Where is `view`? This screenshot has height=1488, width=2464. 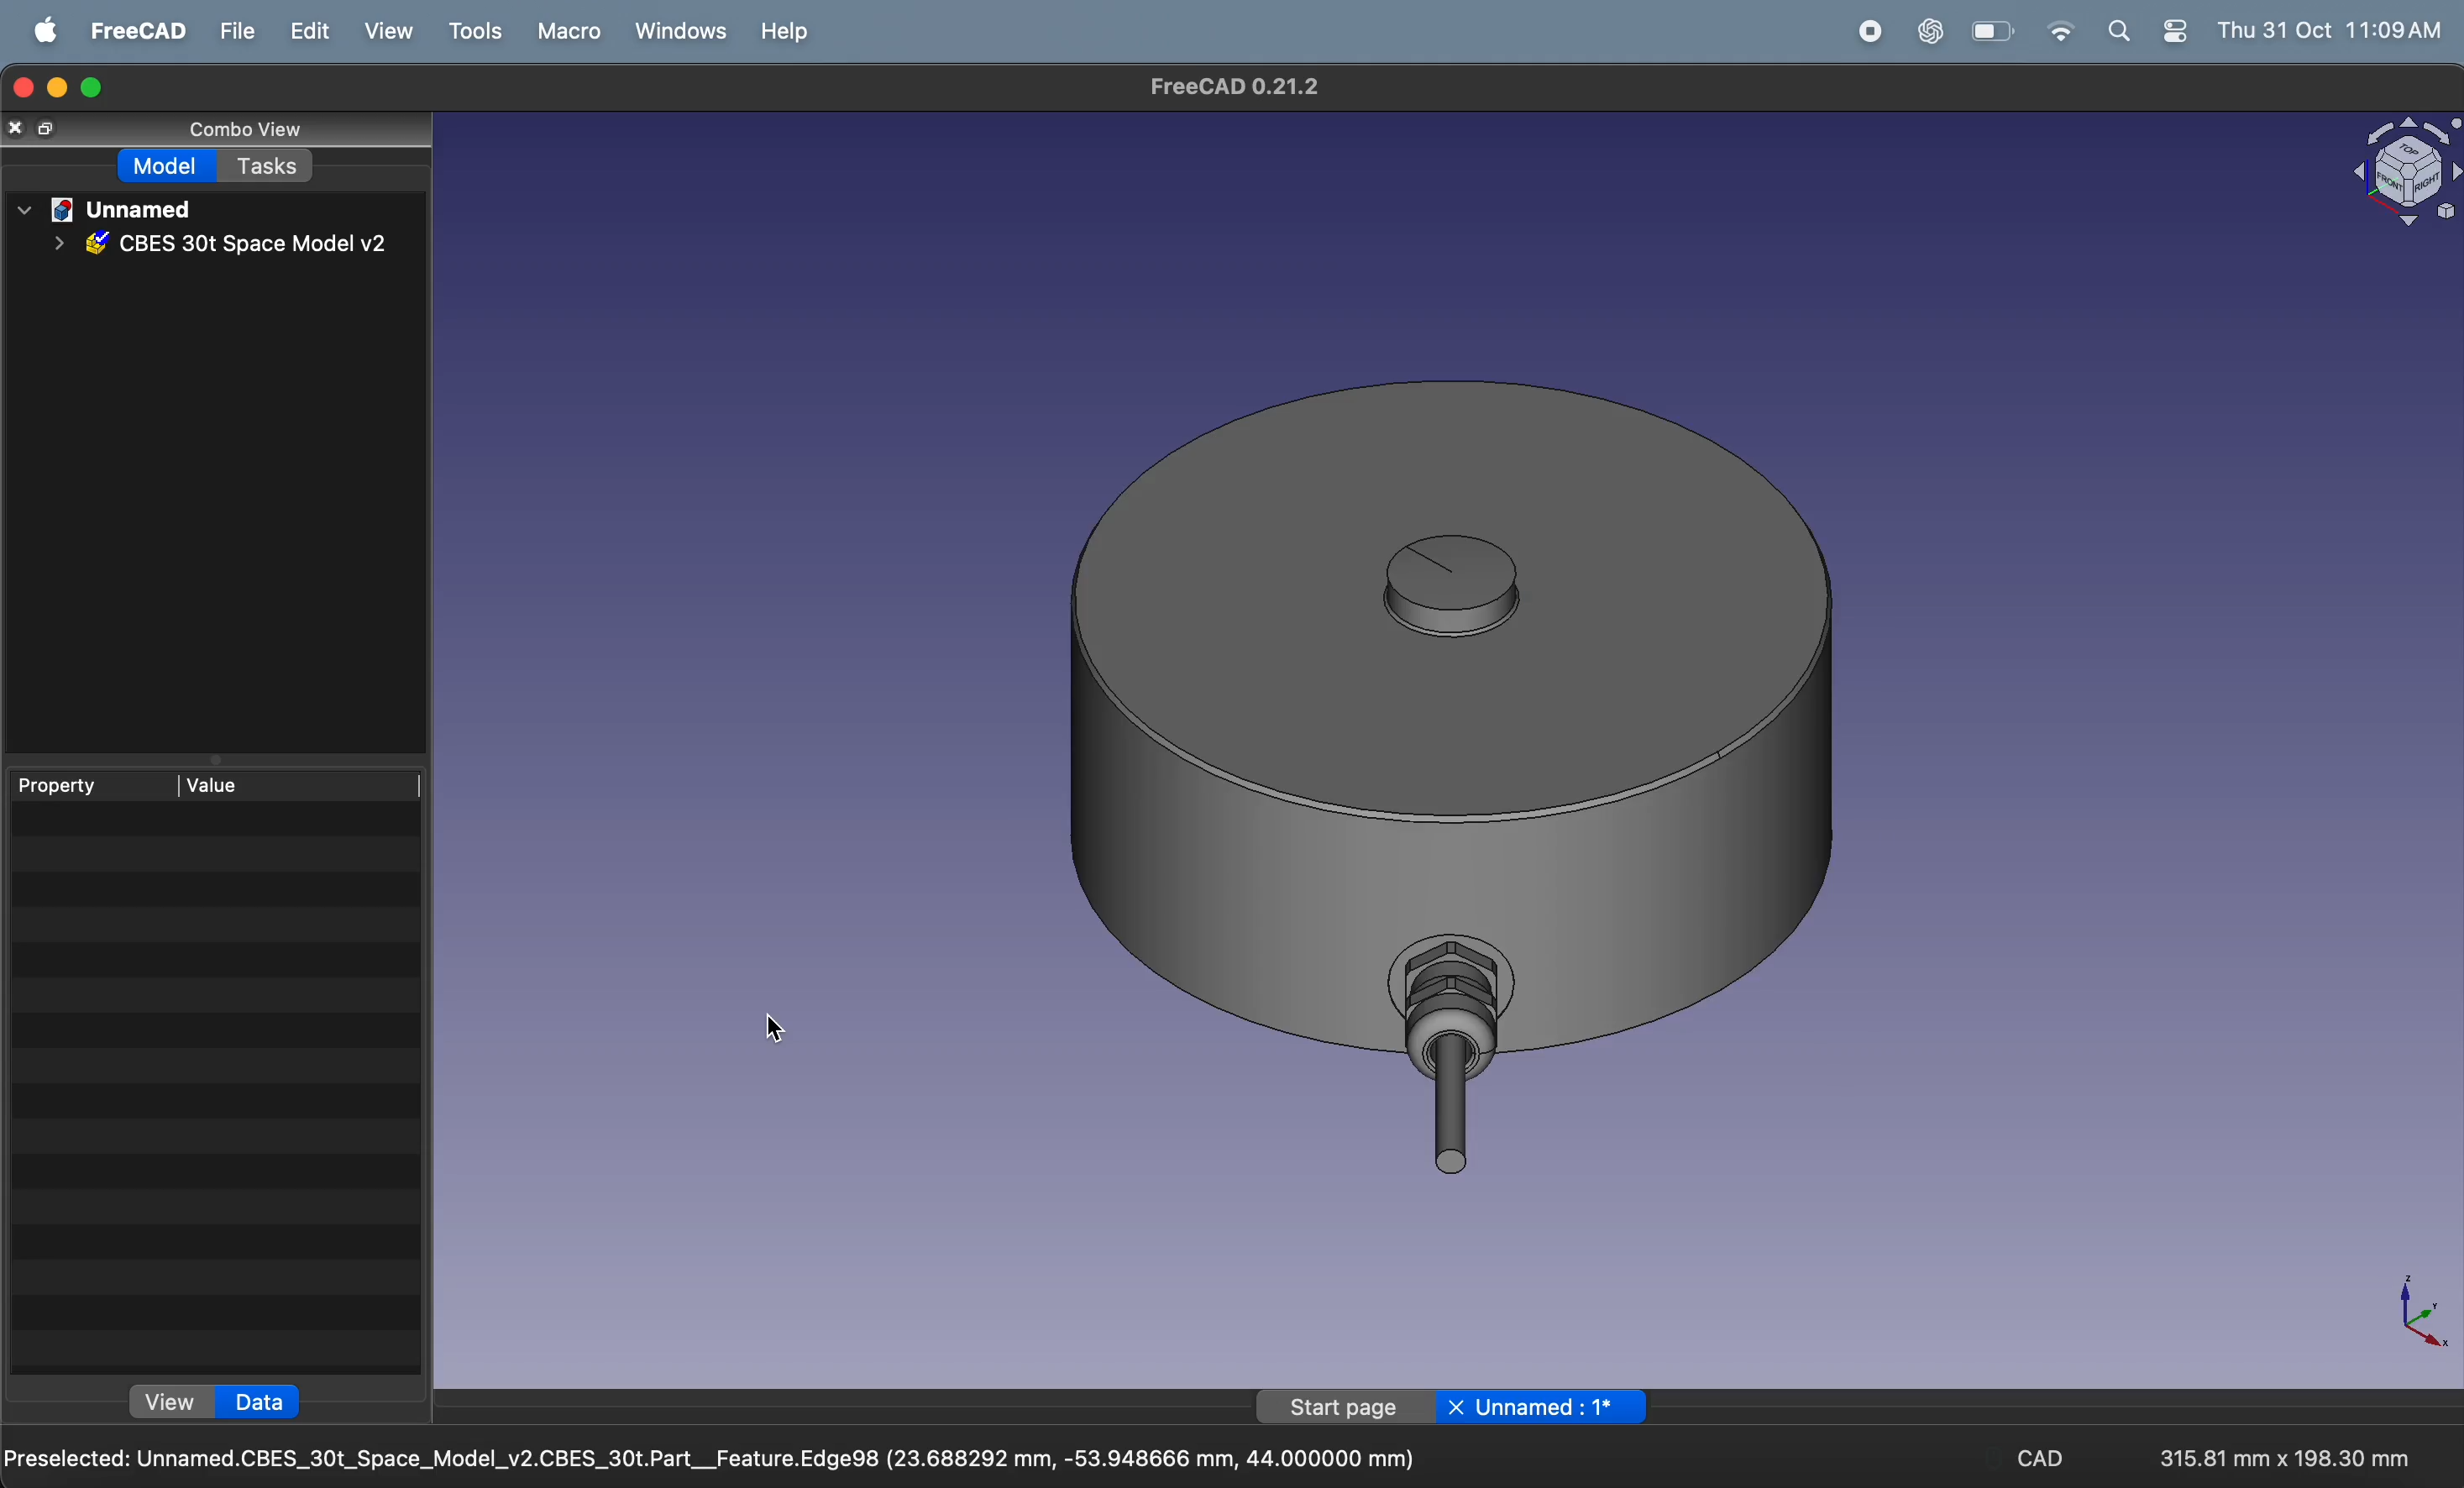 view is located at coordinates (395, 32).